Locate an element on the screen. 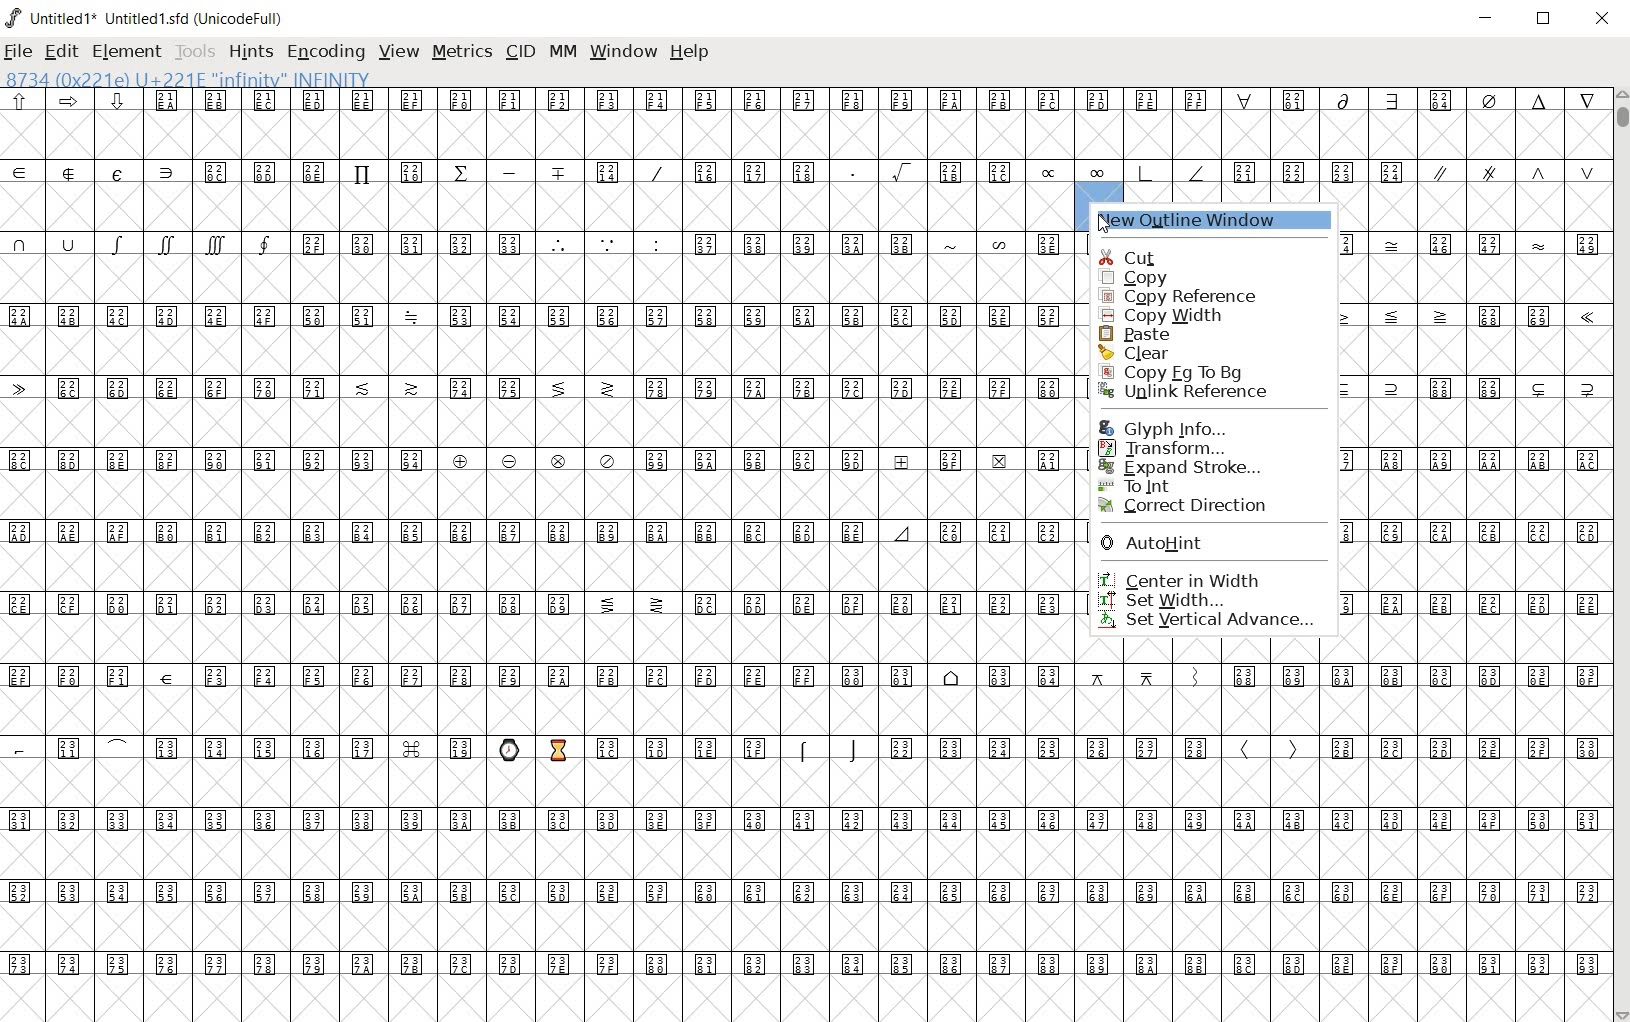 Image resolution: width=1630 pixels, height=1022 pixels. minimize is located at coordinates (1487, 19).